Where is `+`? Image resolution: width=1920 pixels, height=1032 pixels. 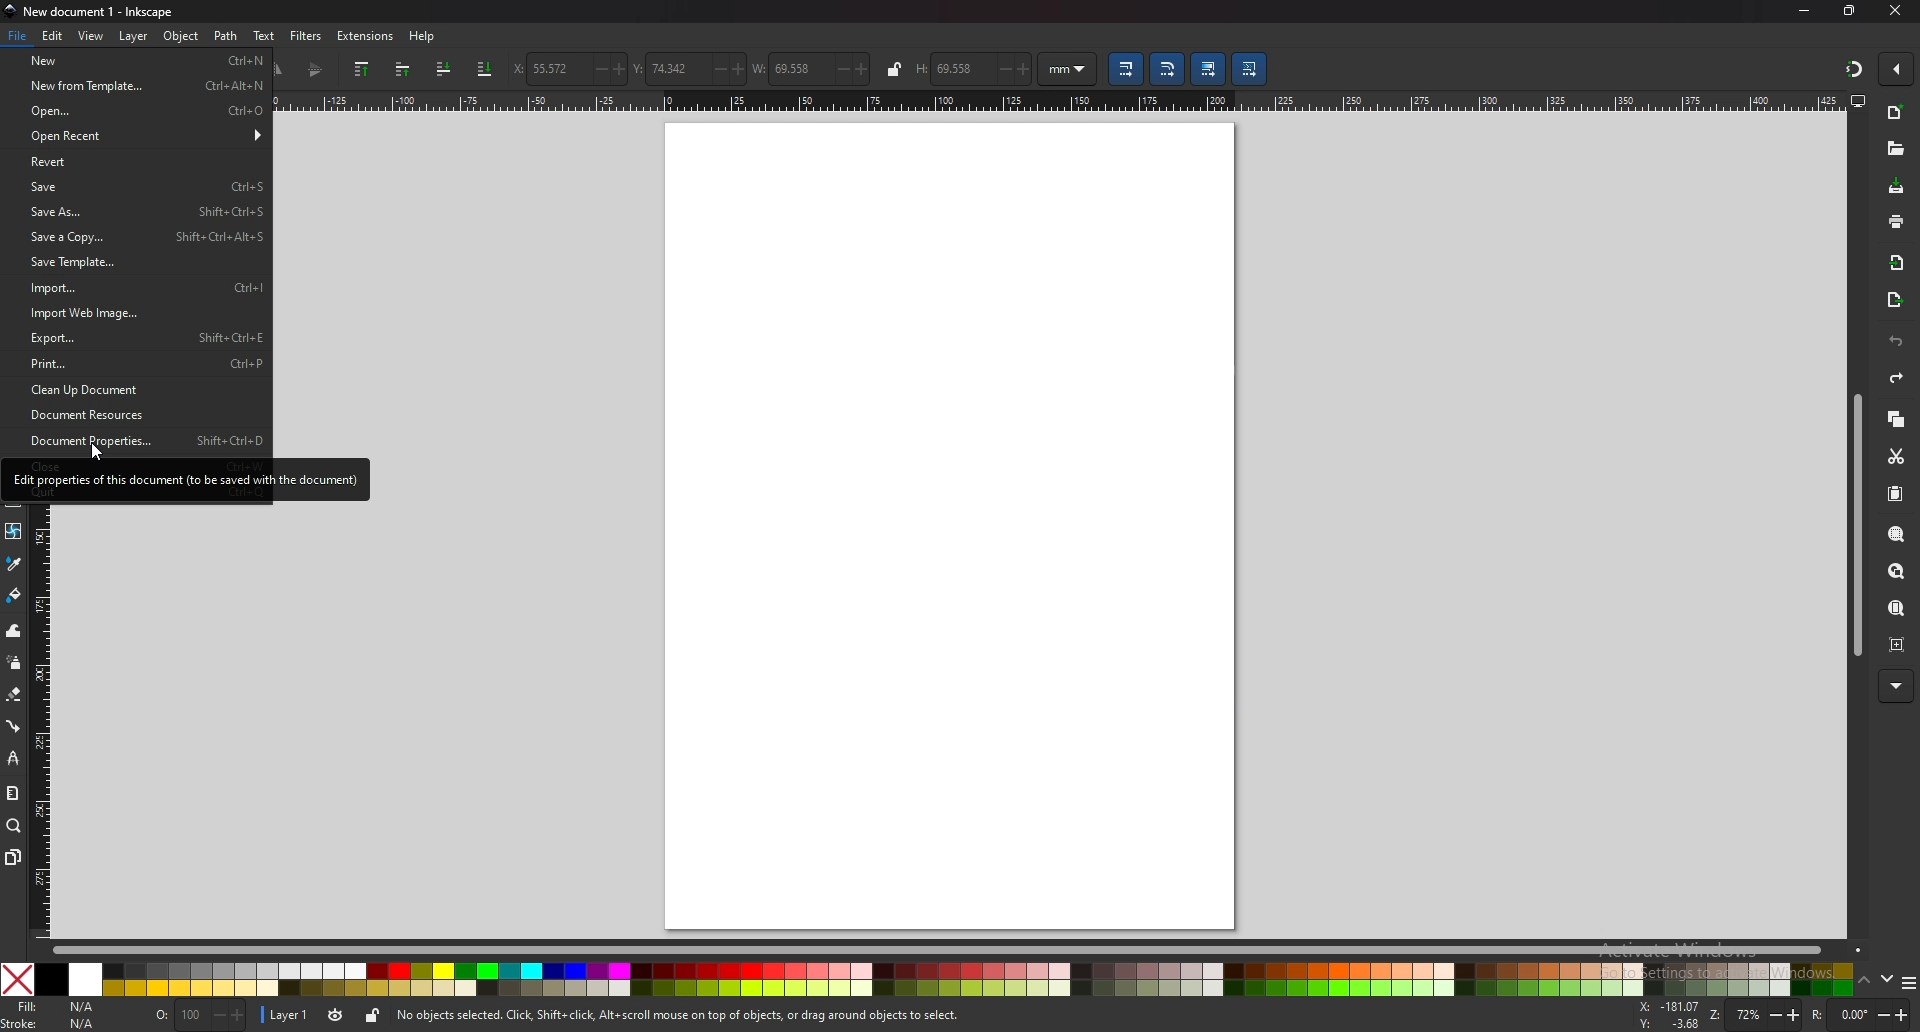 + is located at coordinates (1906, 1014).